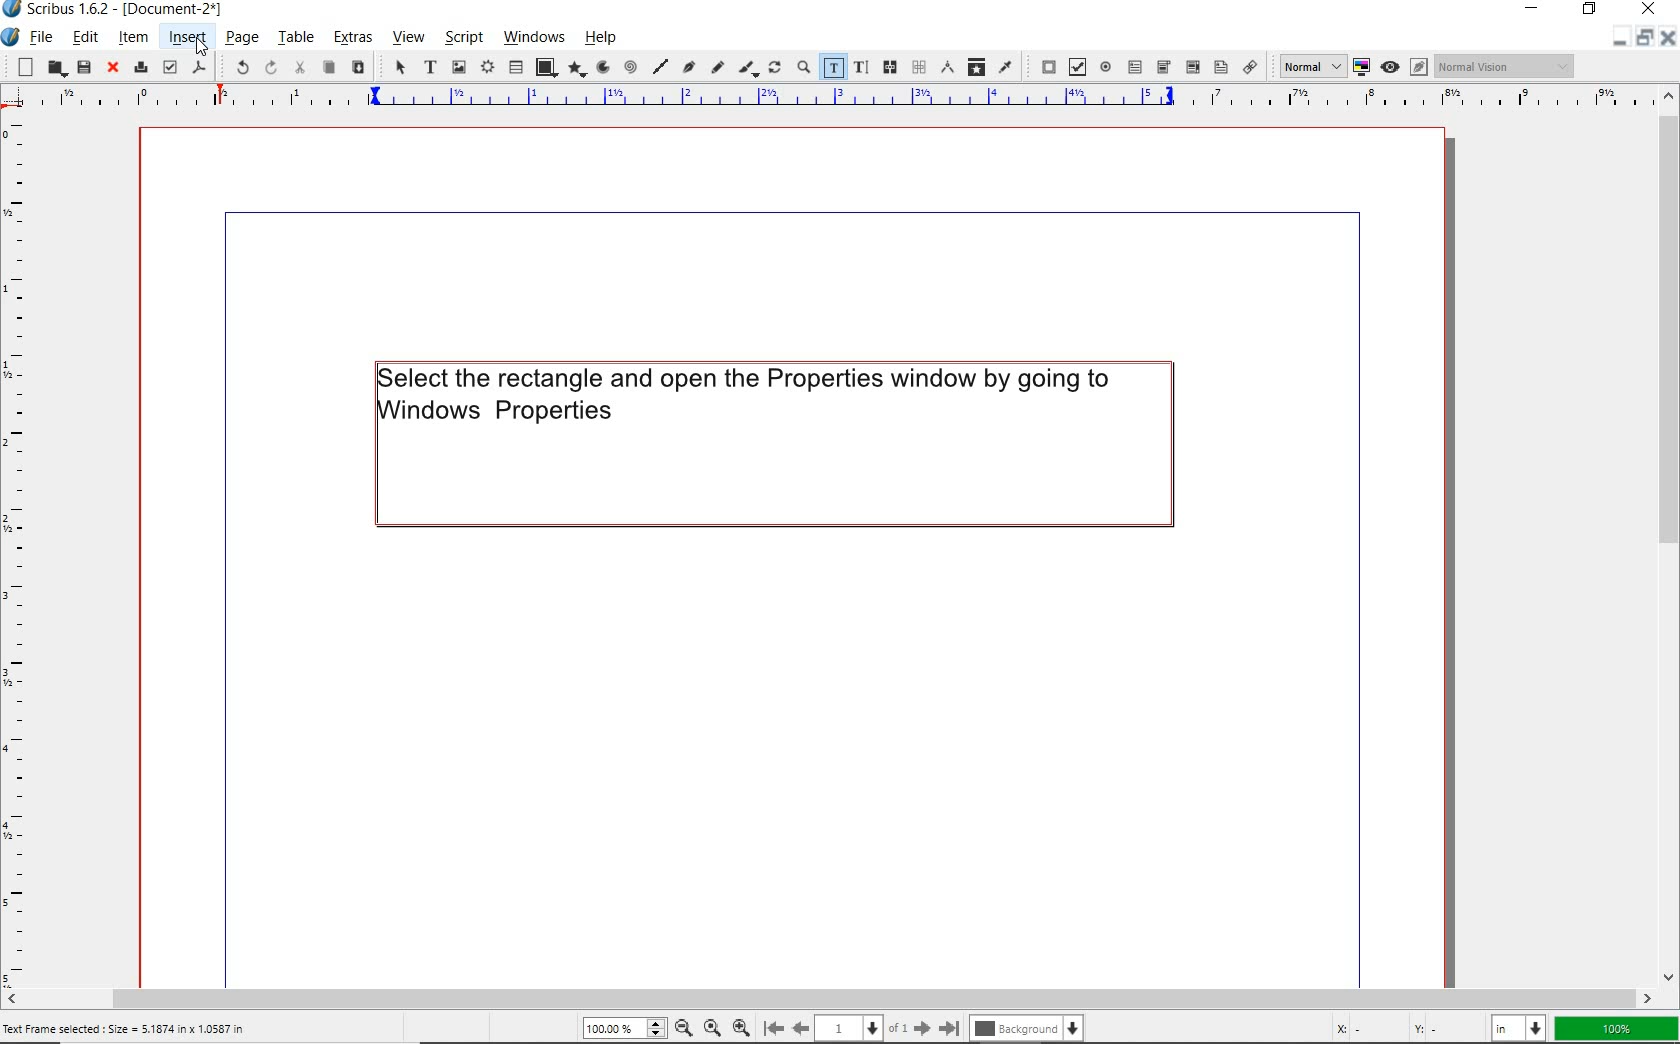 Image resolution: width=1680 pixels, height=1044 pixels. What do you see at coordinates (515, 68) in the screenshot?
I see `table` at bounding box center [515, 68].